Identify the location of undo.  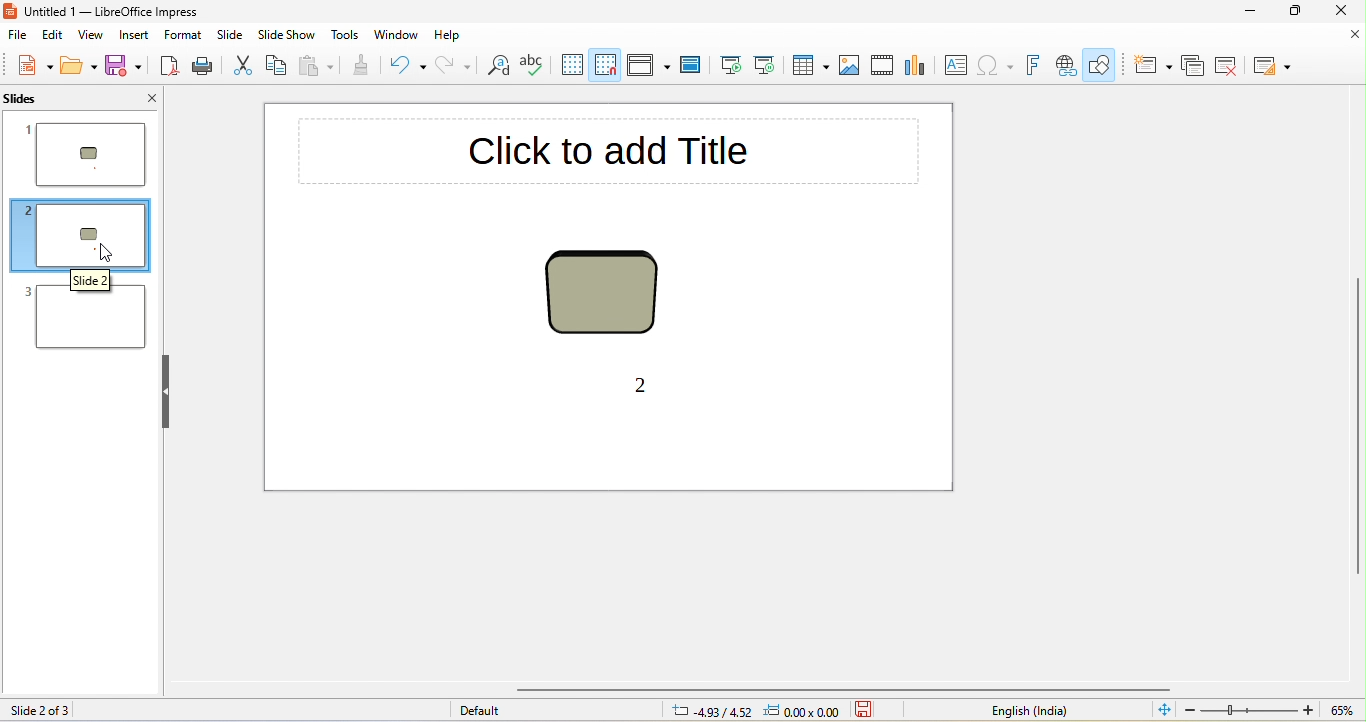
(409, 67).